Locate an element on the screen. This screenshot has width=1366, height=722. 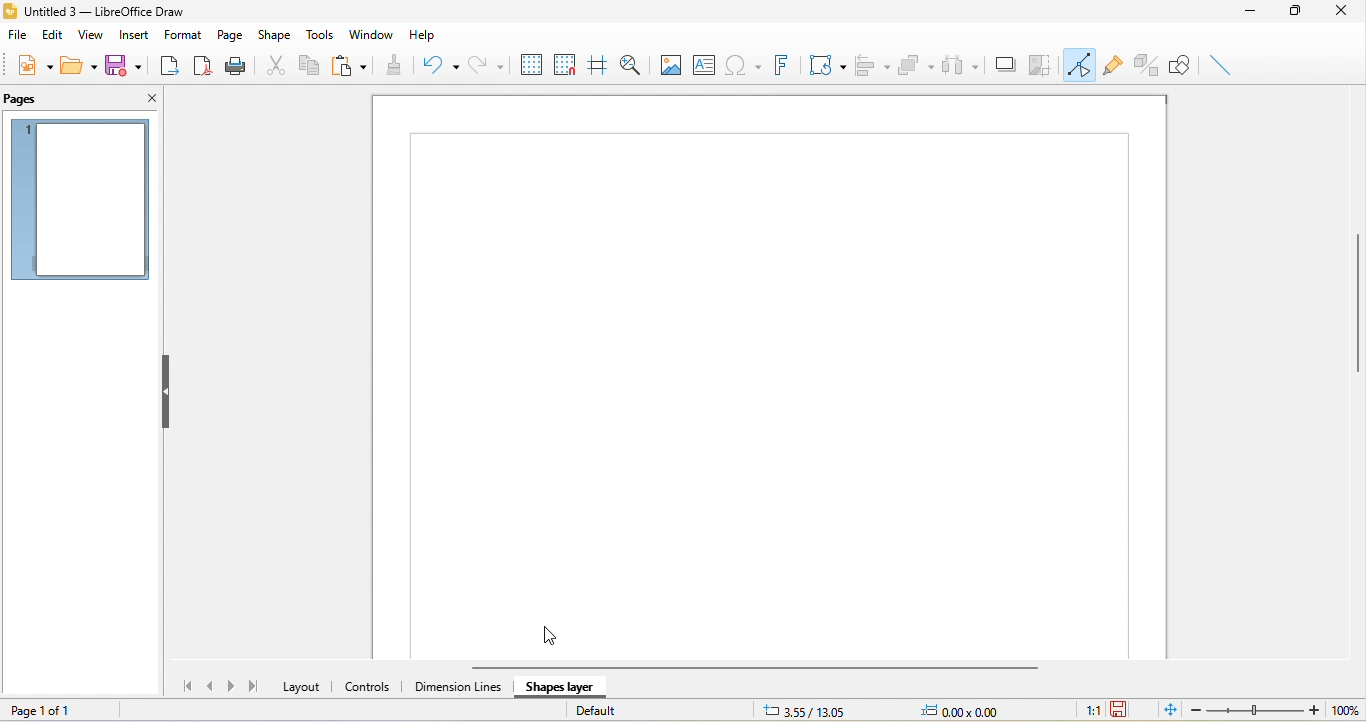
undo is located at coordinates (436, 64).